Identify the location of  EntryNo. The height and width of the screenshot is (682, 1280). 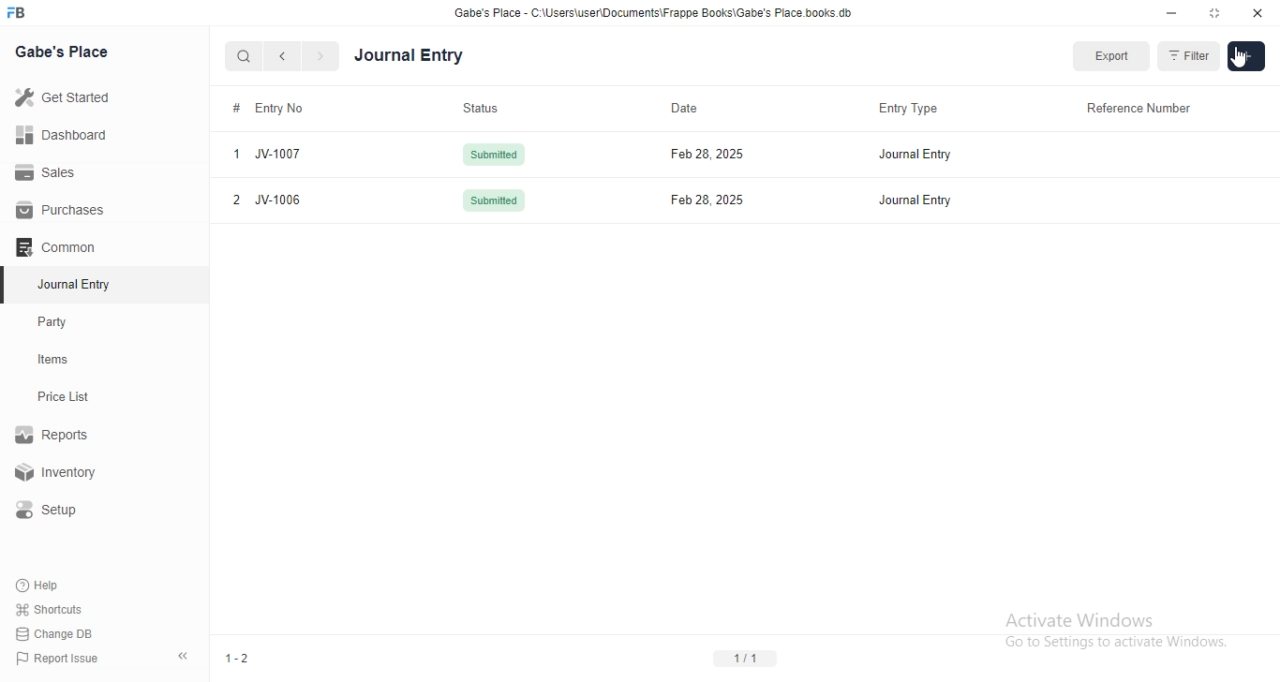
(289, 106).